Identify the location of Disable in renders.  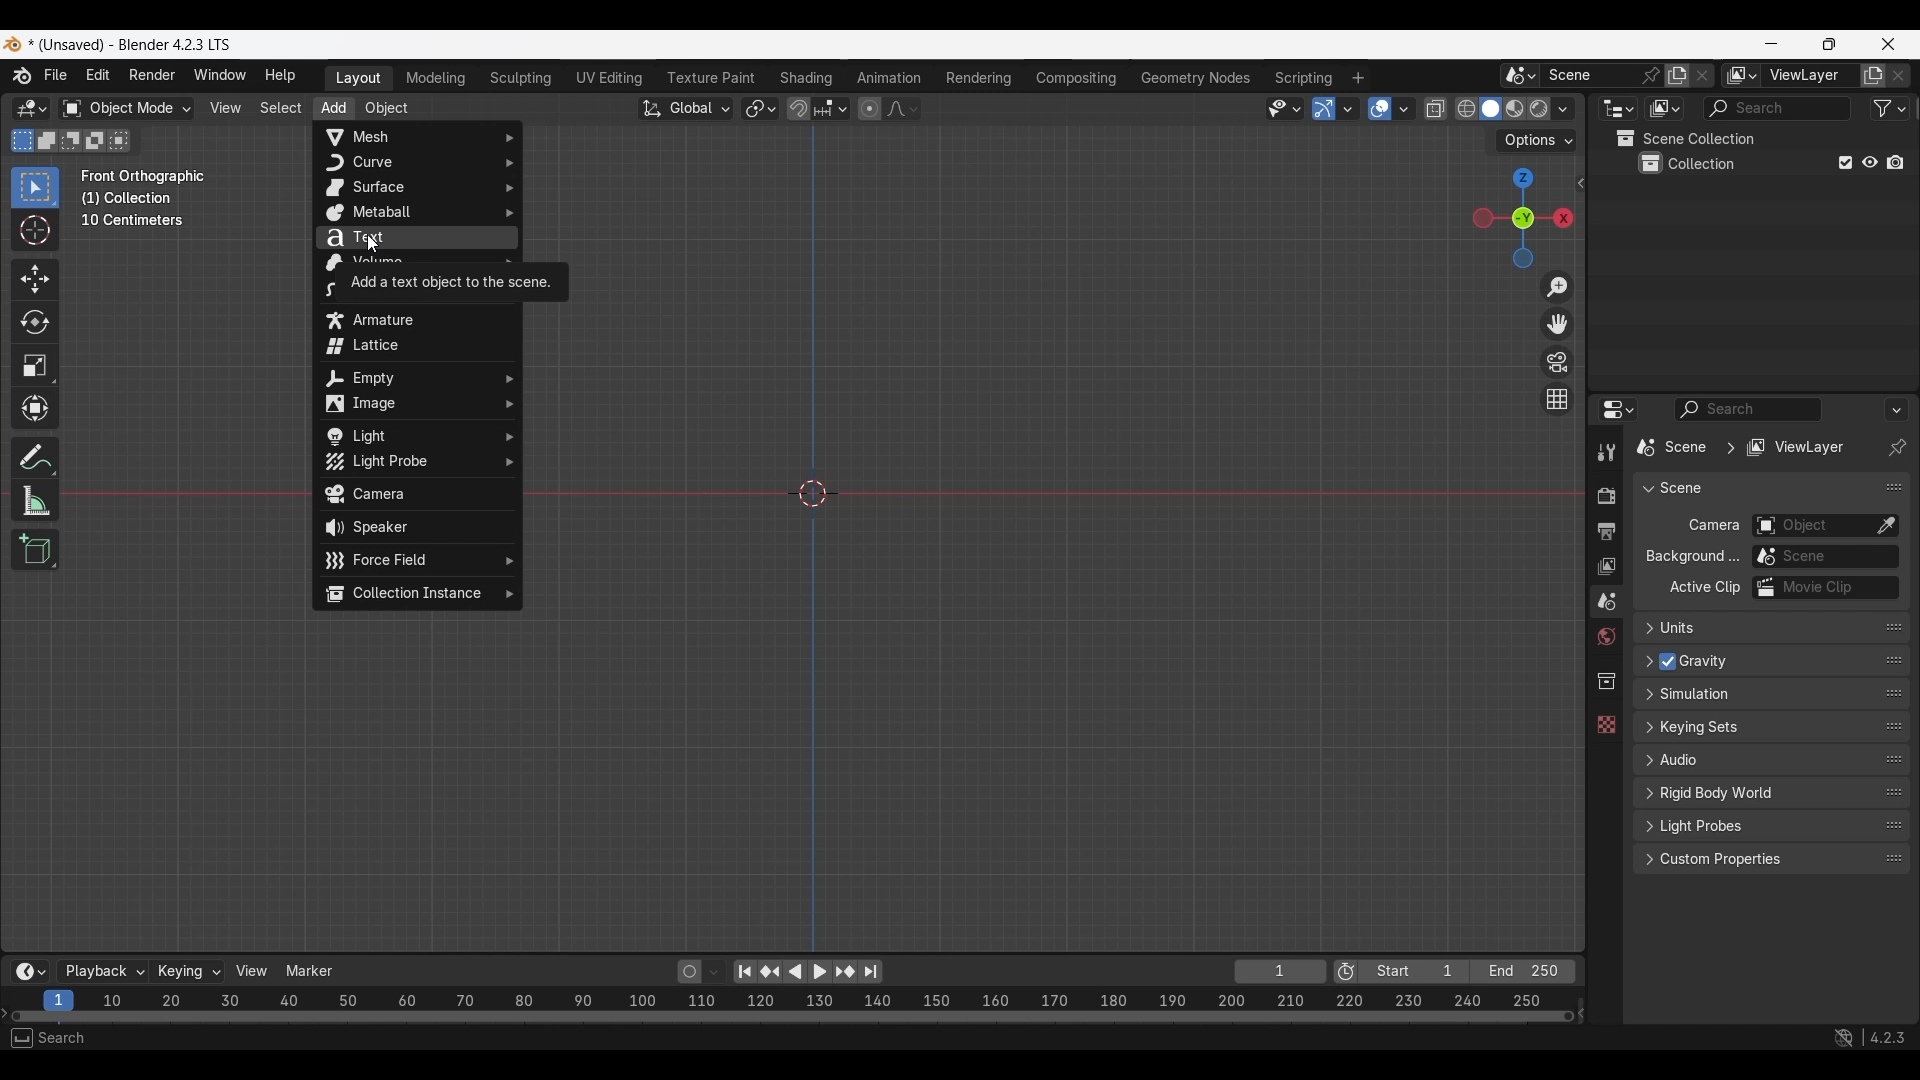
(1895, 162).